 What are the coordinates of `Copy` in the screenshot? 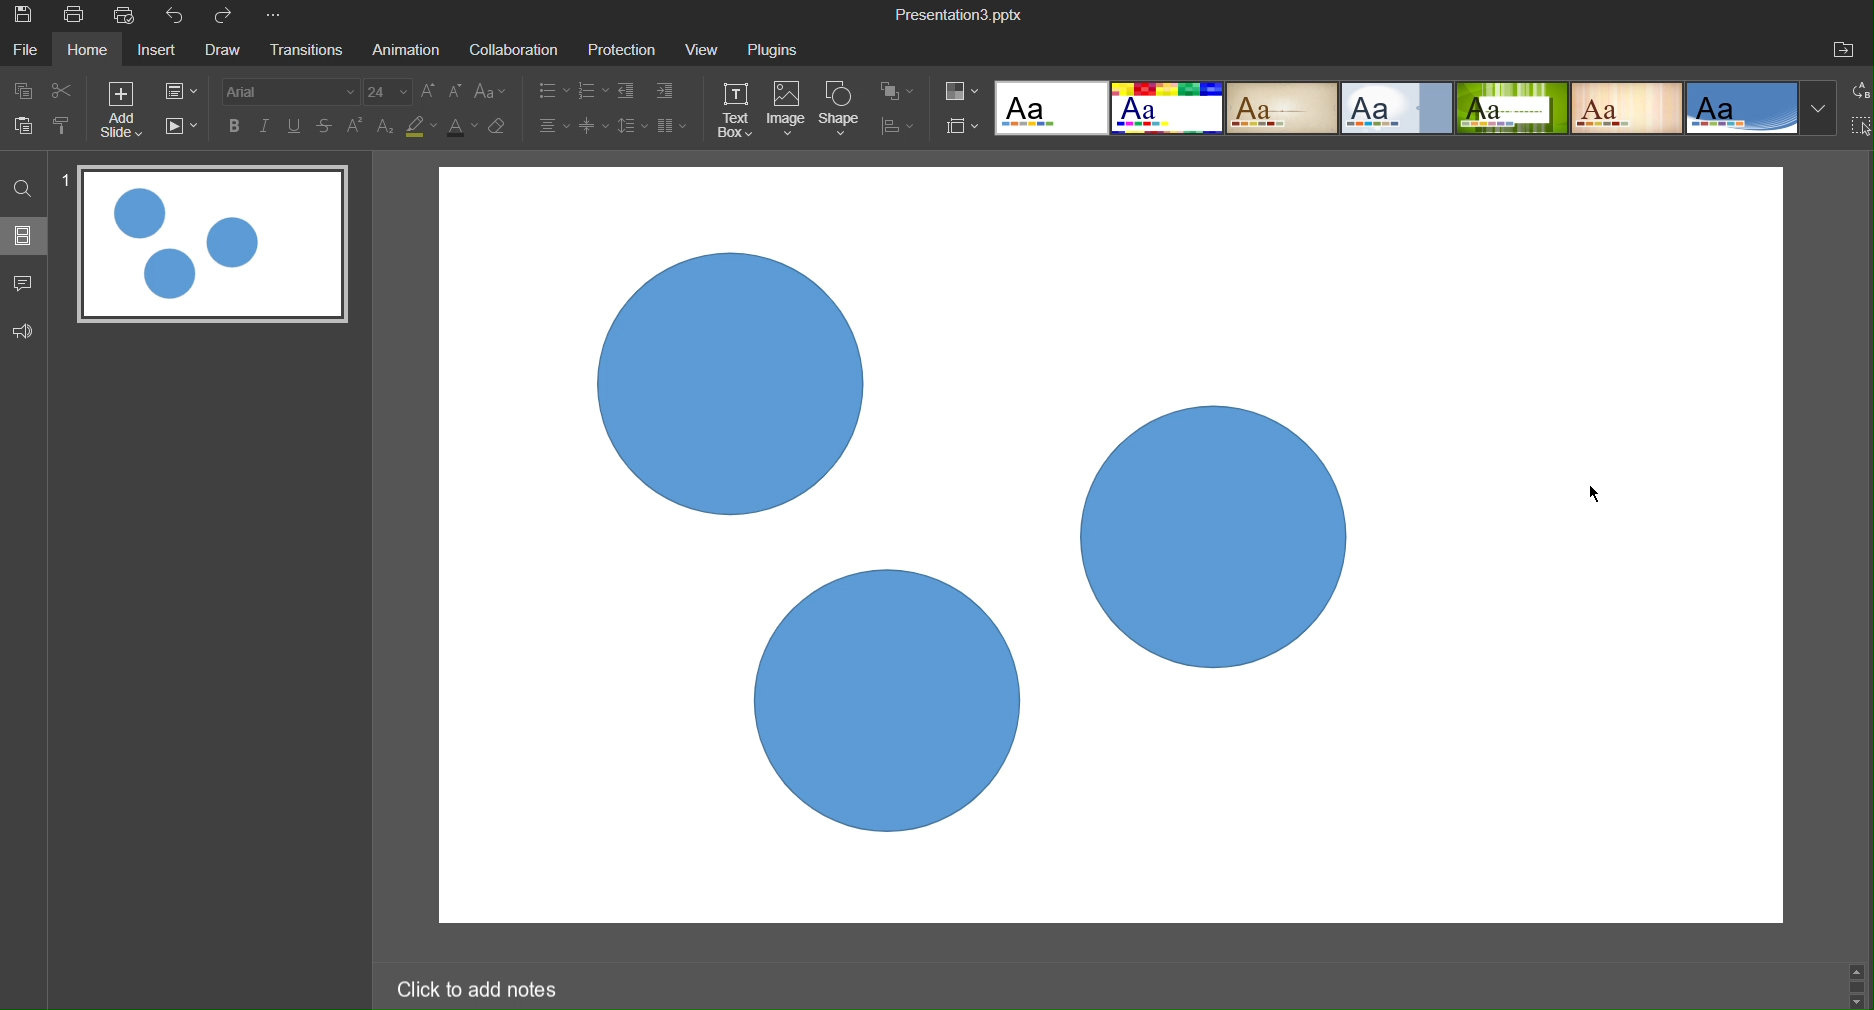 It's located at (22, 93).